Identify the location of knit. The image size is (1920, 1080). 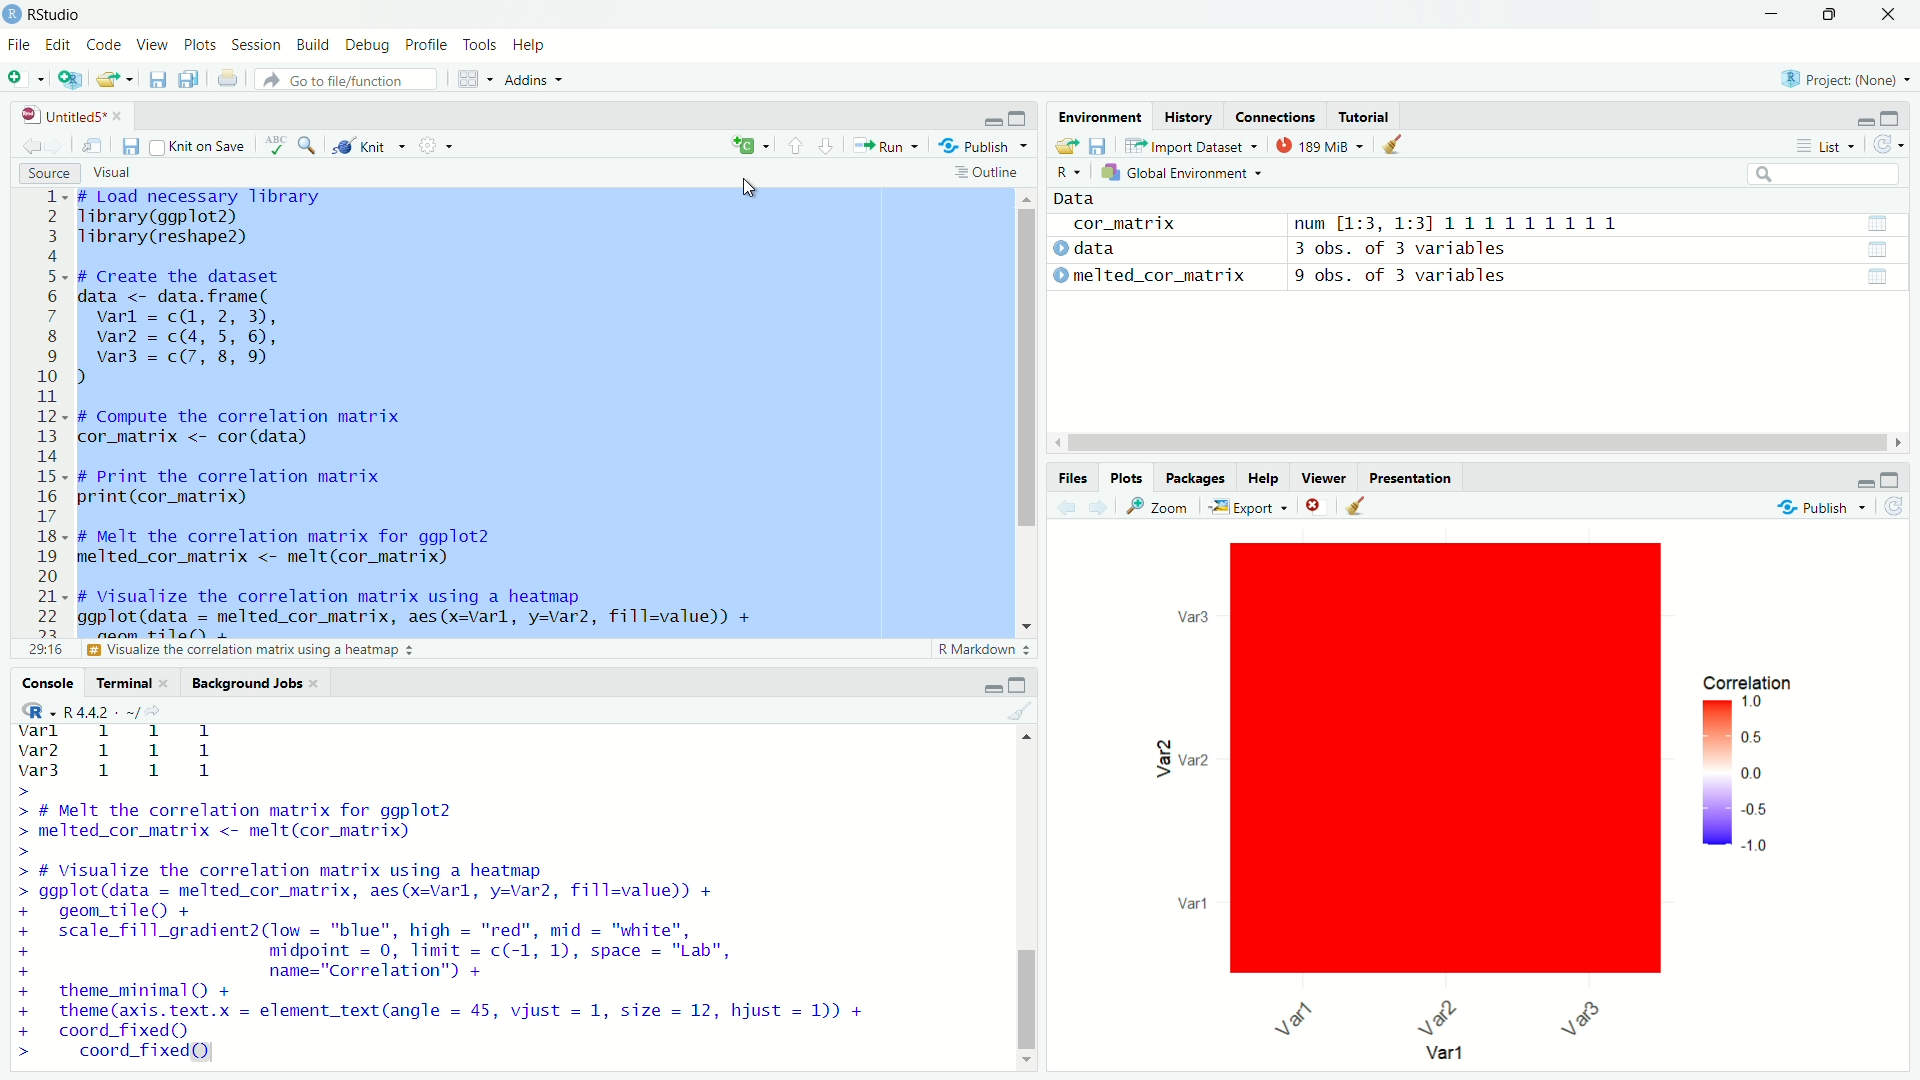
(362, 147).